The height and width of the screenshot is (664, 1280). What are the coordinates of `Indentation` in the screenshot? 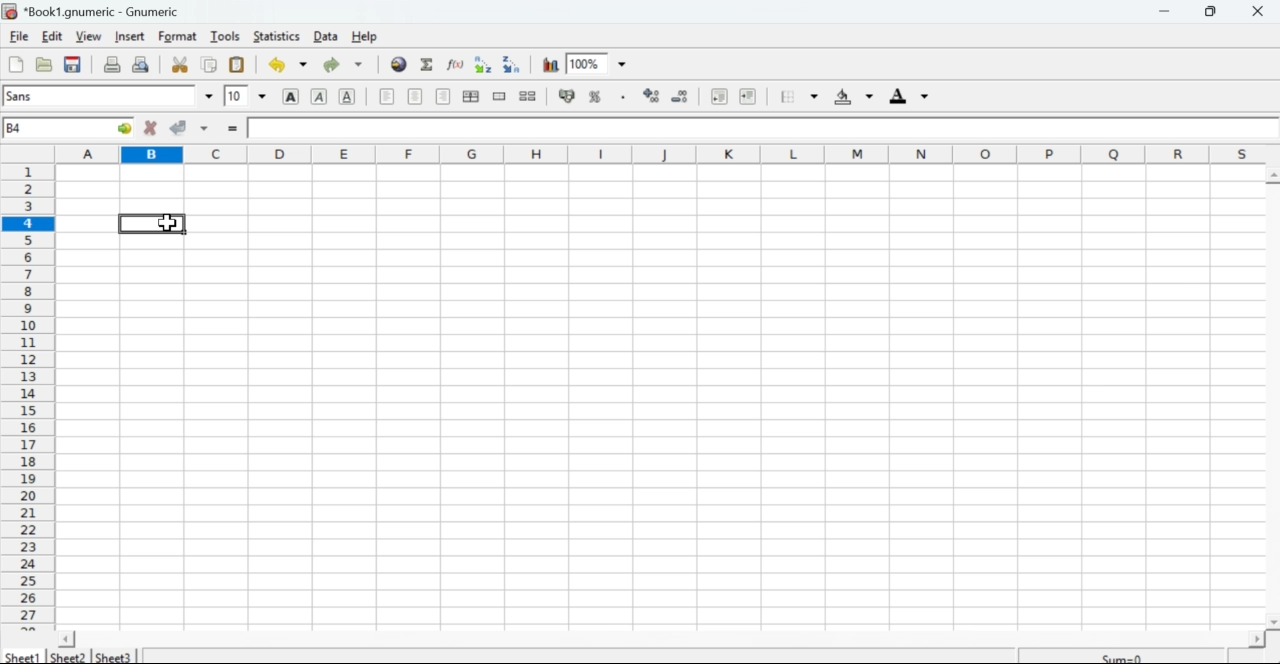 It's located at (732, 97).